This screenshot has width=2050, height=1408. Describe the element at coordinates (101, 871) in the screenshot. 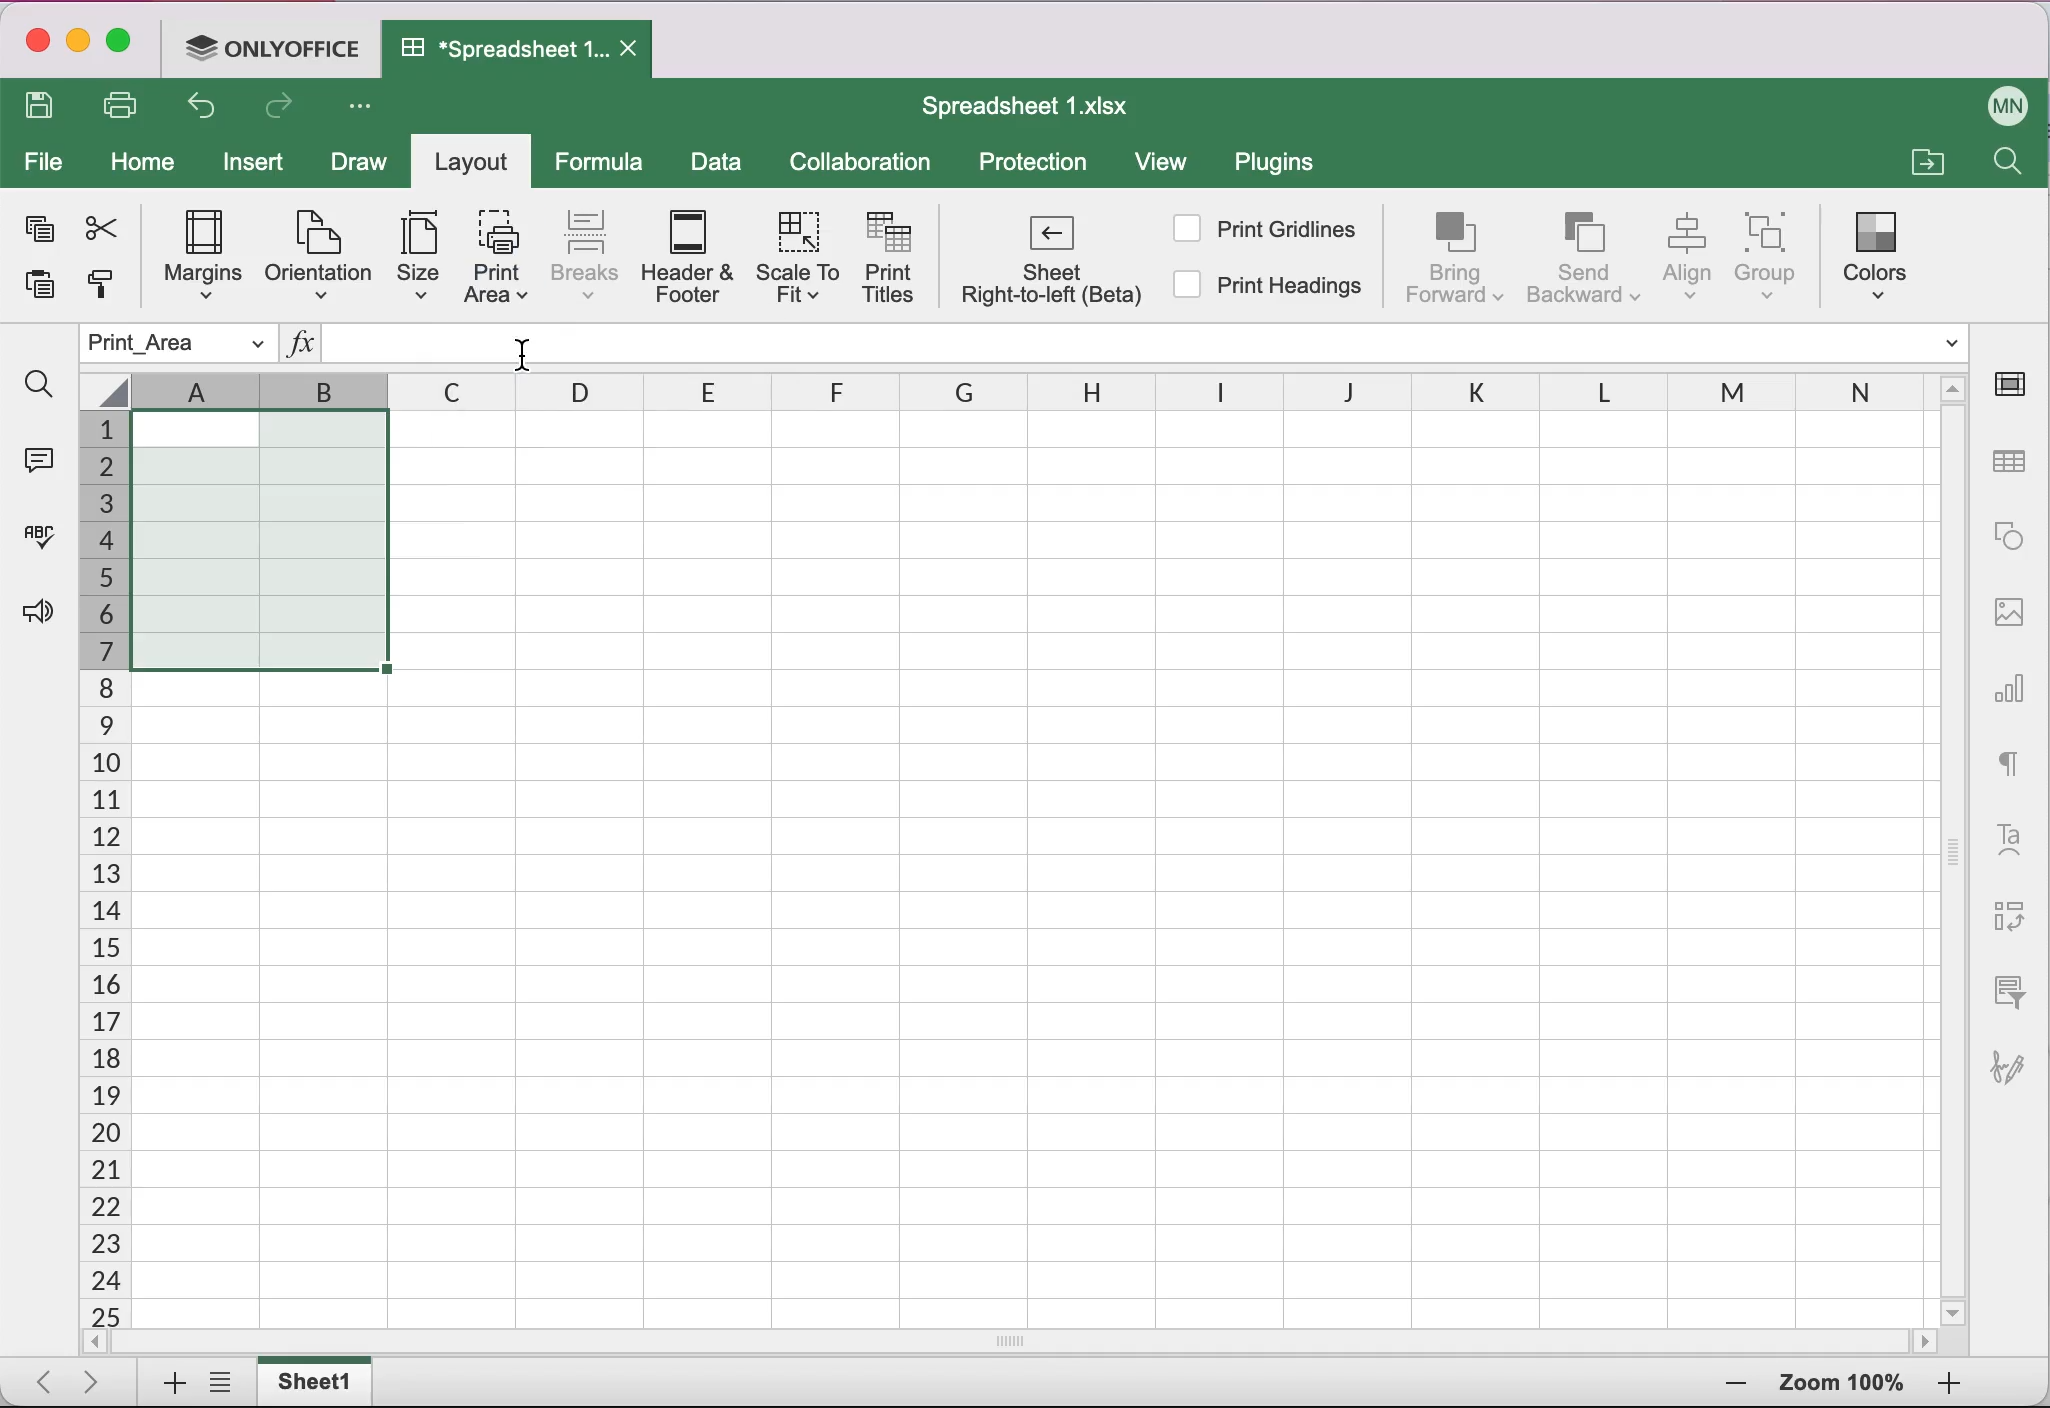

I see `number of cells` at that location.